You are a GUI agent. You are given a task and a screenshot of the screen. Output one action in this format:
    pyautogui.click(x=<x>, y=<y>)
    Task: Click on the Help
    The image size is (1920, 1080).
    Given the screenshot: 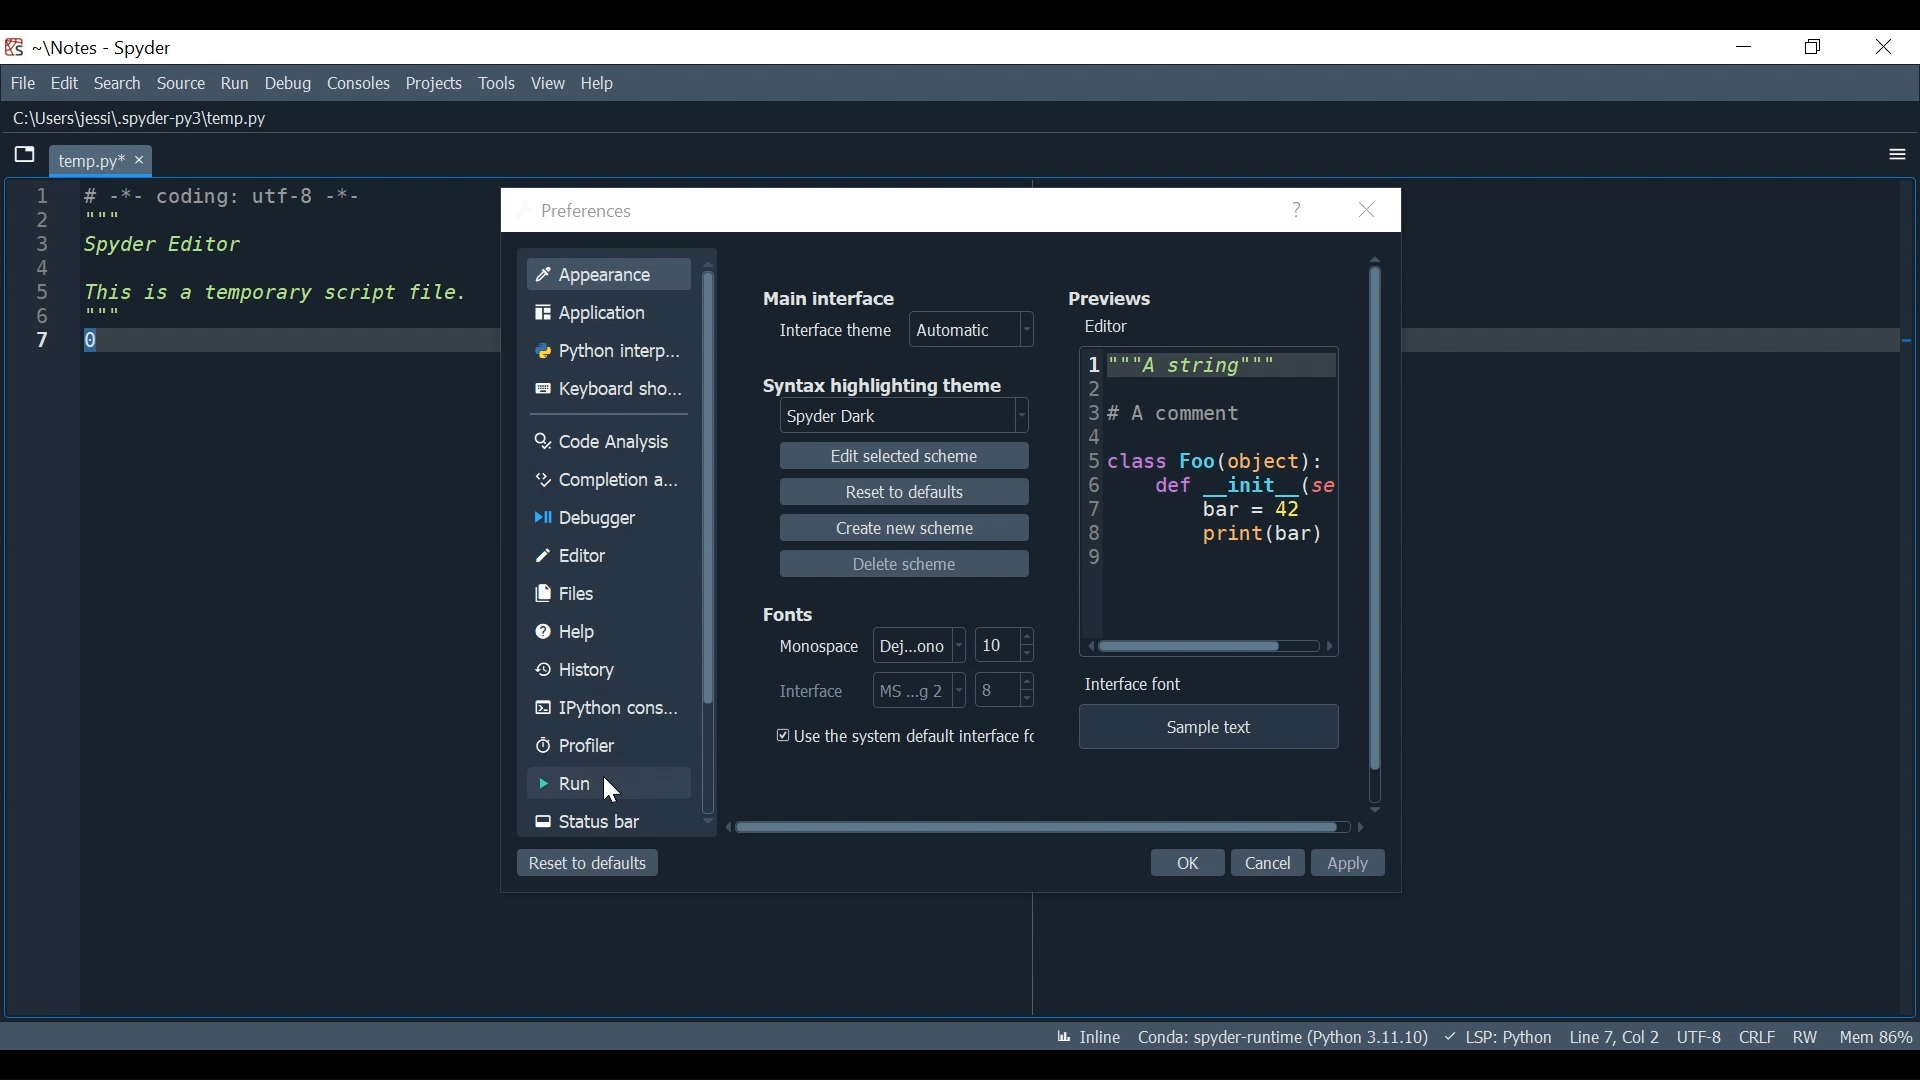 What is the action you would take?
    pyautogui.click(x=1301, y=210)
    